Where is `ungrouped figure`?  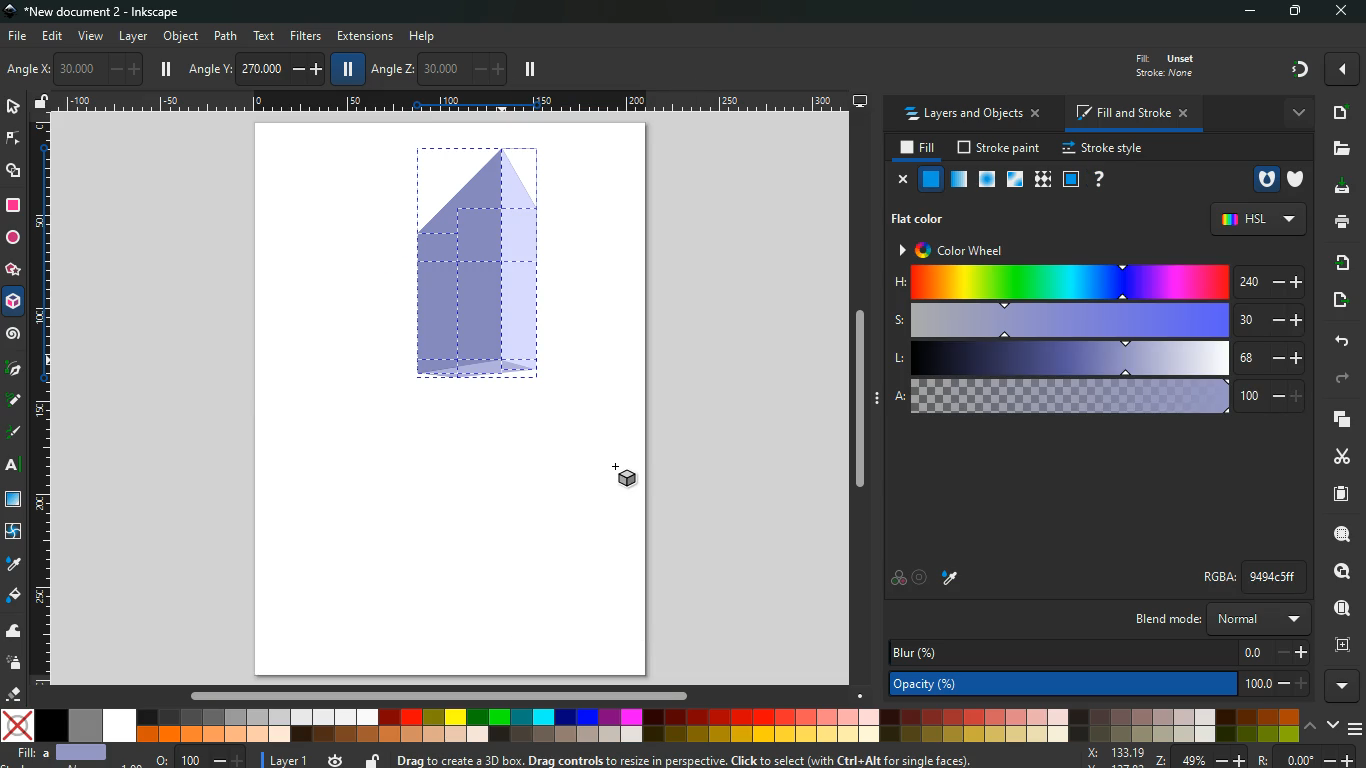 ungrouped figure is located at coordinates (505, 314).